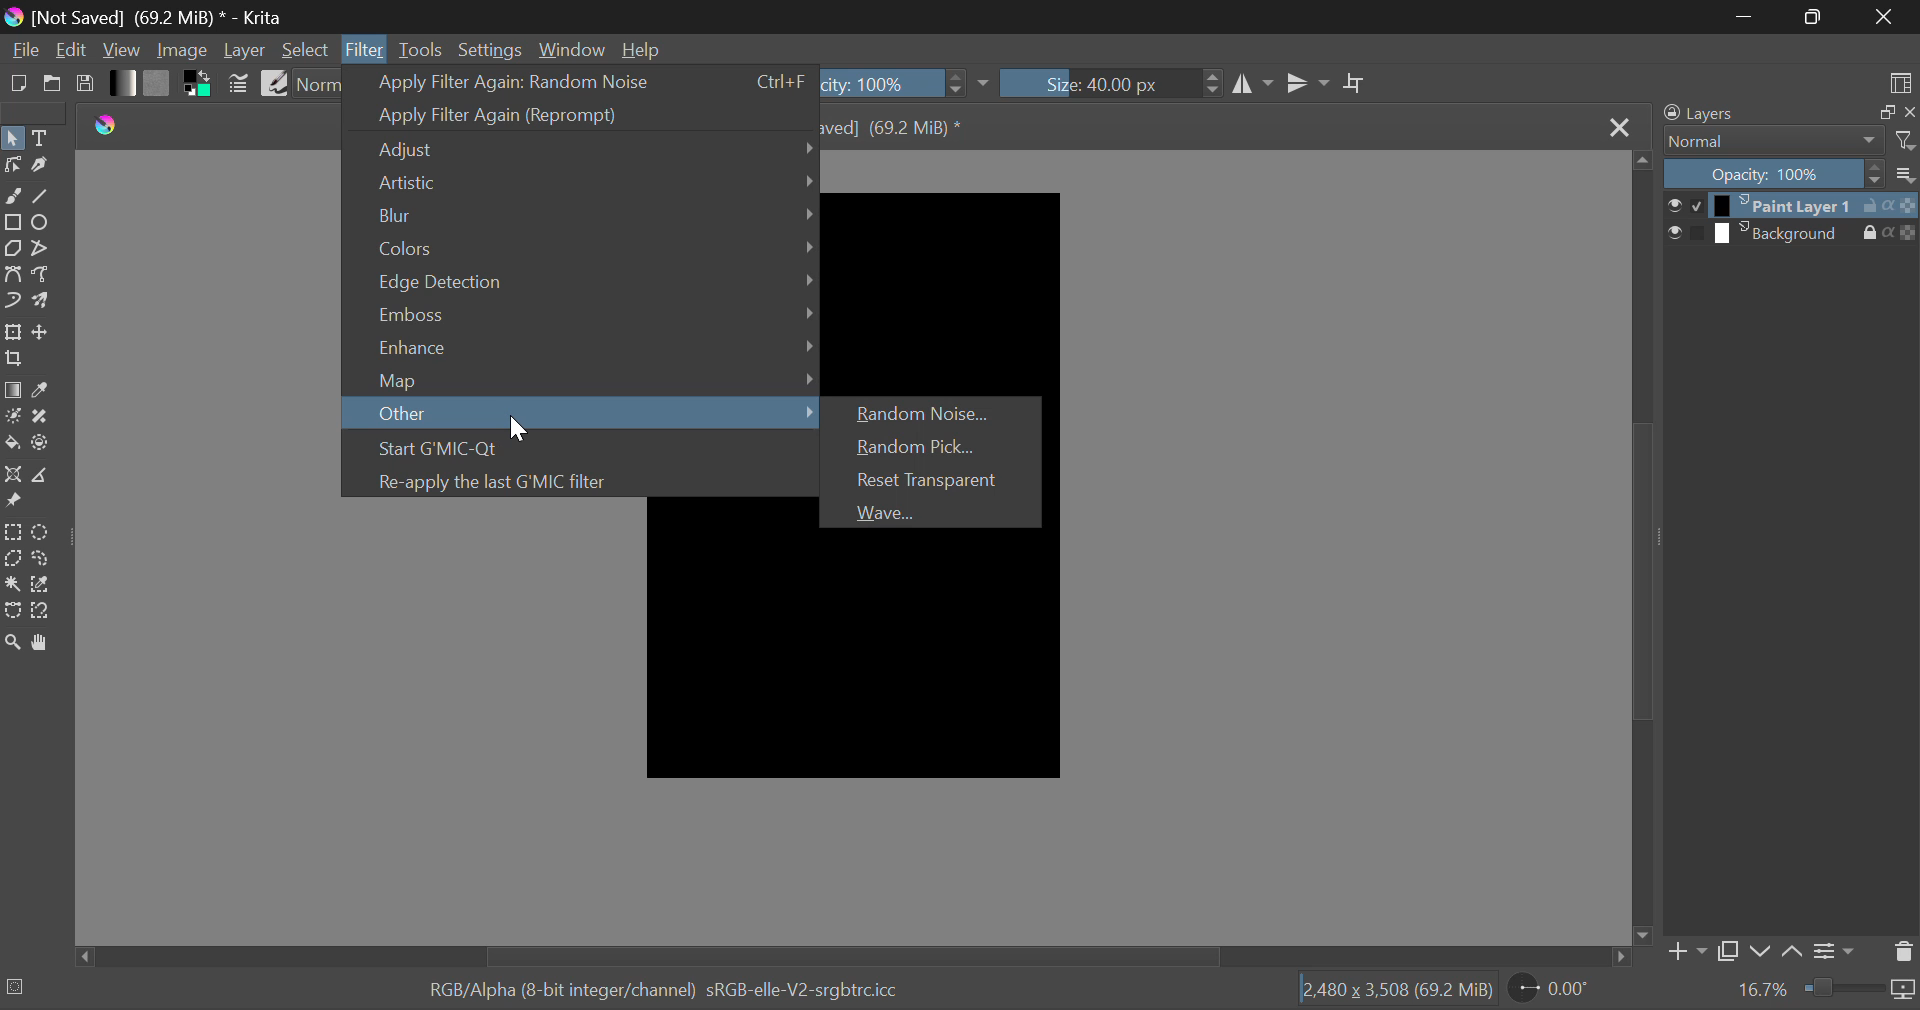  What do you see at coordinates (1693, 206) in the screenshot?
I see `checkbox` at bounding box center [1693, 206].